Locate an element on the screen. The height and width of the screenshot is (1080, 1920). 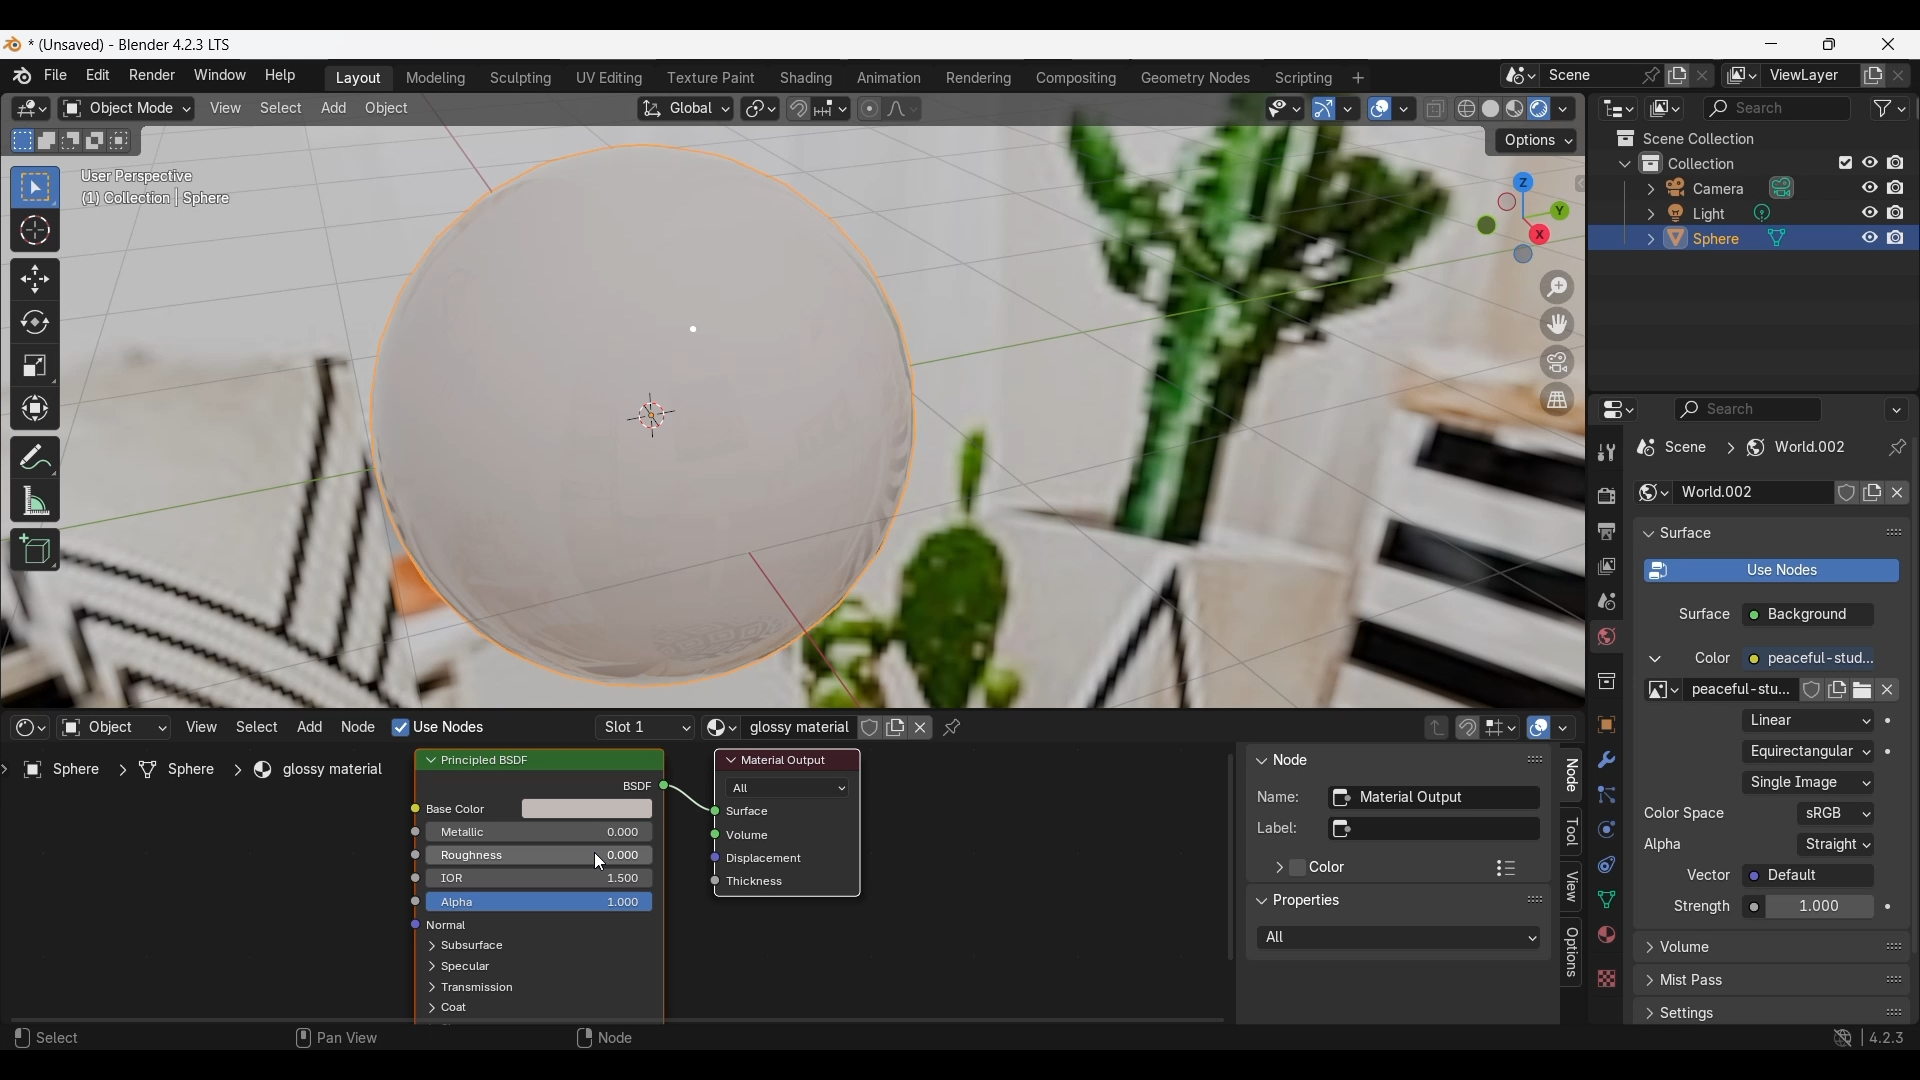
Nodes to render material is located at coordinates (437, 727).